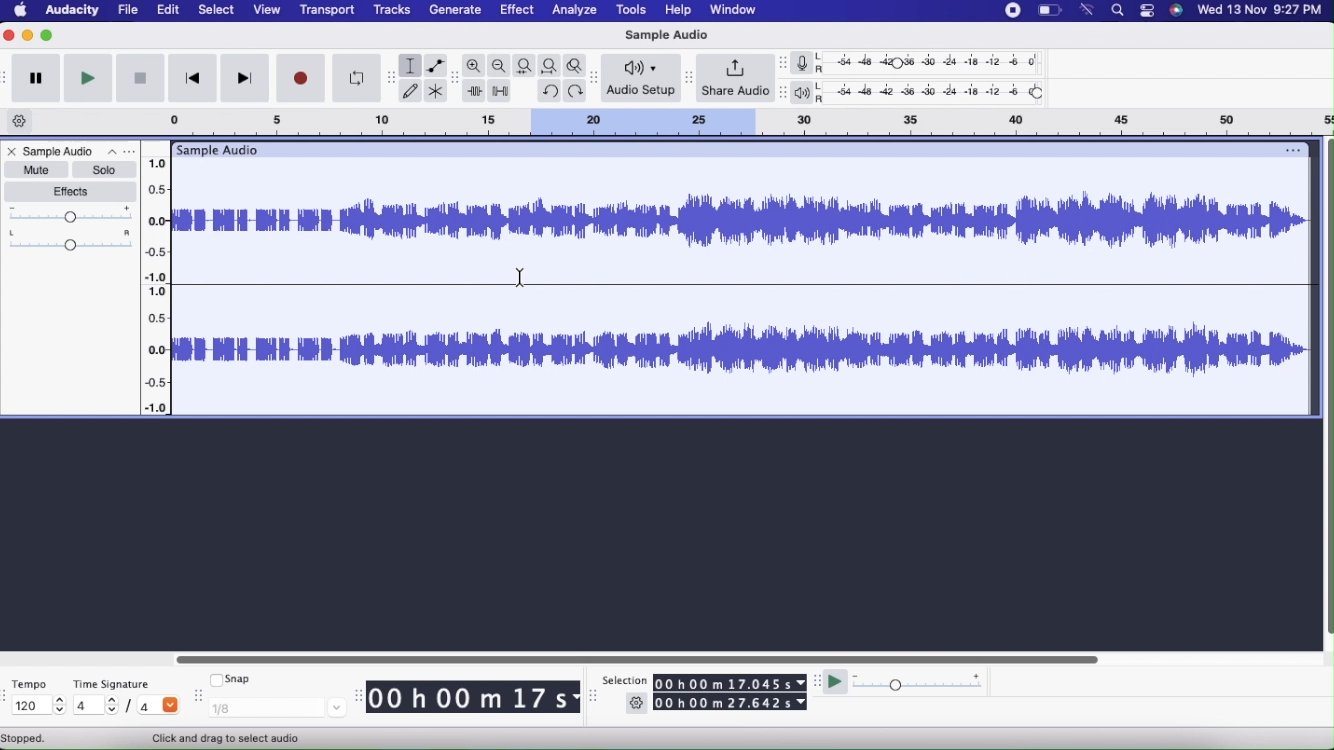 The image size is (1334, 750). What do you see at coordinates (35, 169) in the screenshot?
I see `Mute` at bounding box center [35, 169].